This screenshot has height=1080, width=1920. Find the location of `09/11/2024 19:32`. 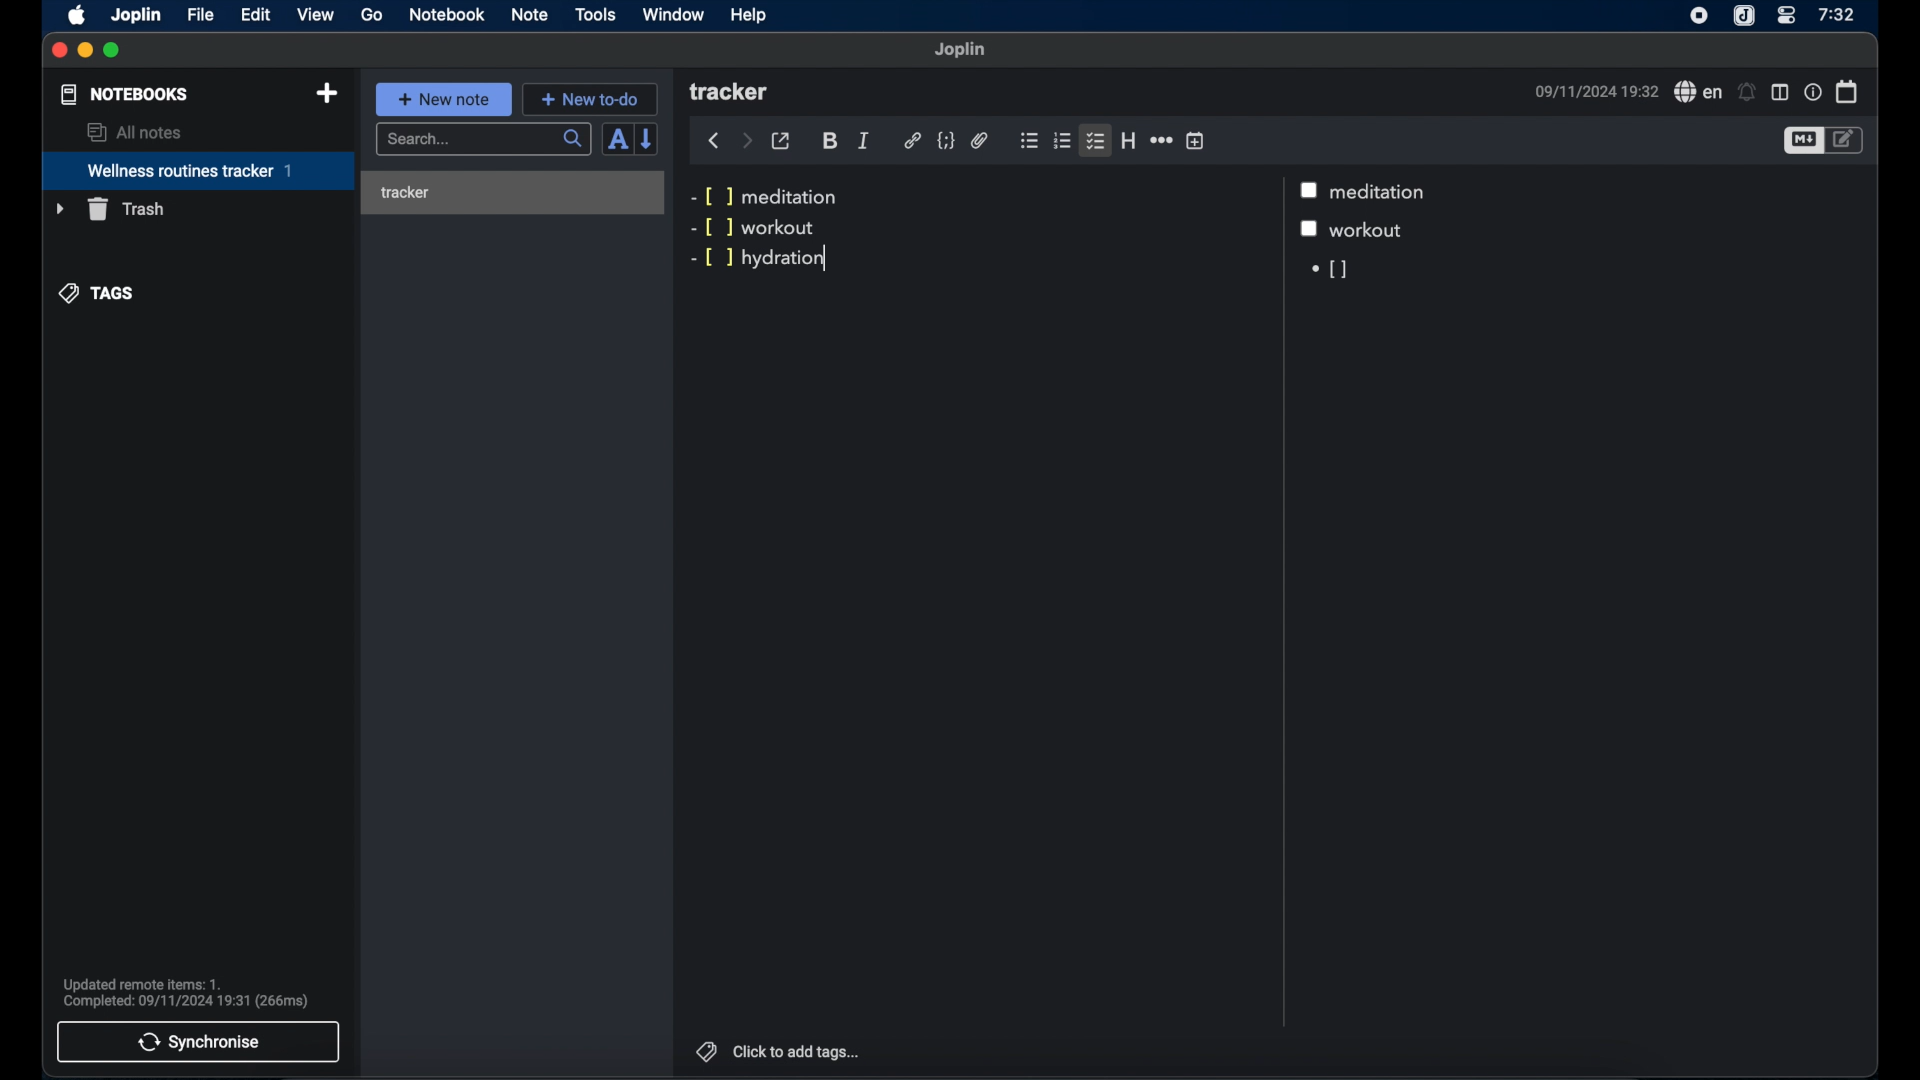

09/11/2024 19:32 is located at coordinates (1593, 91).